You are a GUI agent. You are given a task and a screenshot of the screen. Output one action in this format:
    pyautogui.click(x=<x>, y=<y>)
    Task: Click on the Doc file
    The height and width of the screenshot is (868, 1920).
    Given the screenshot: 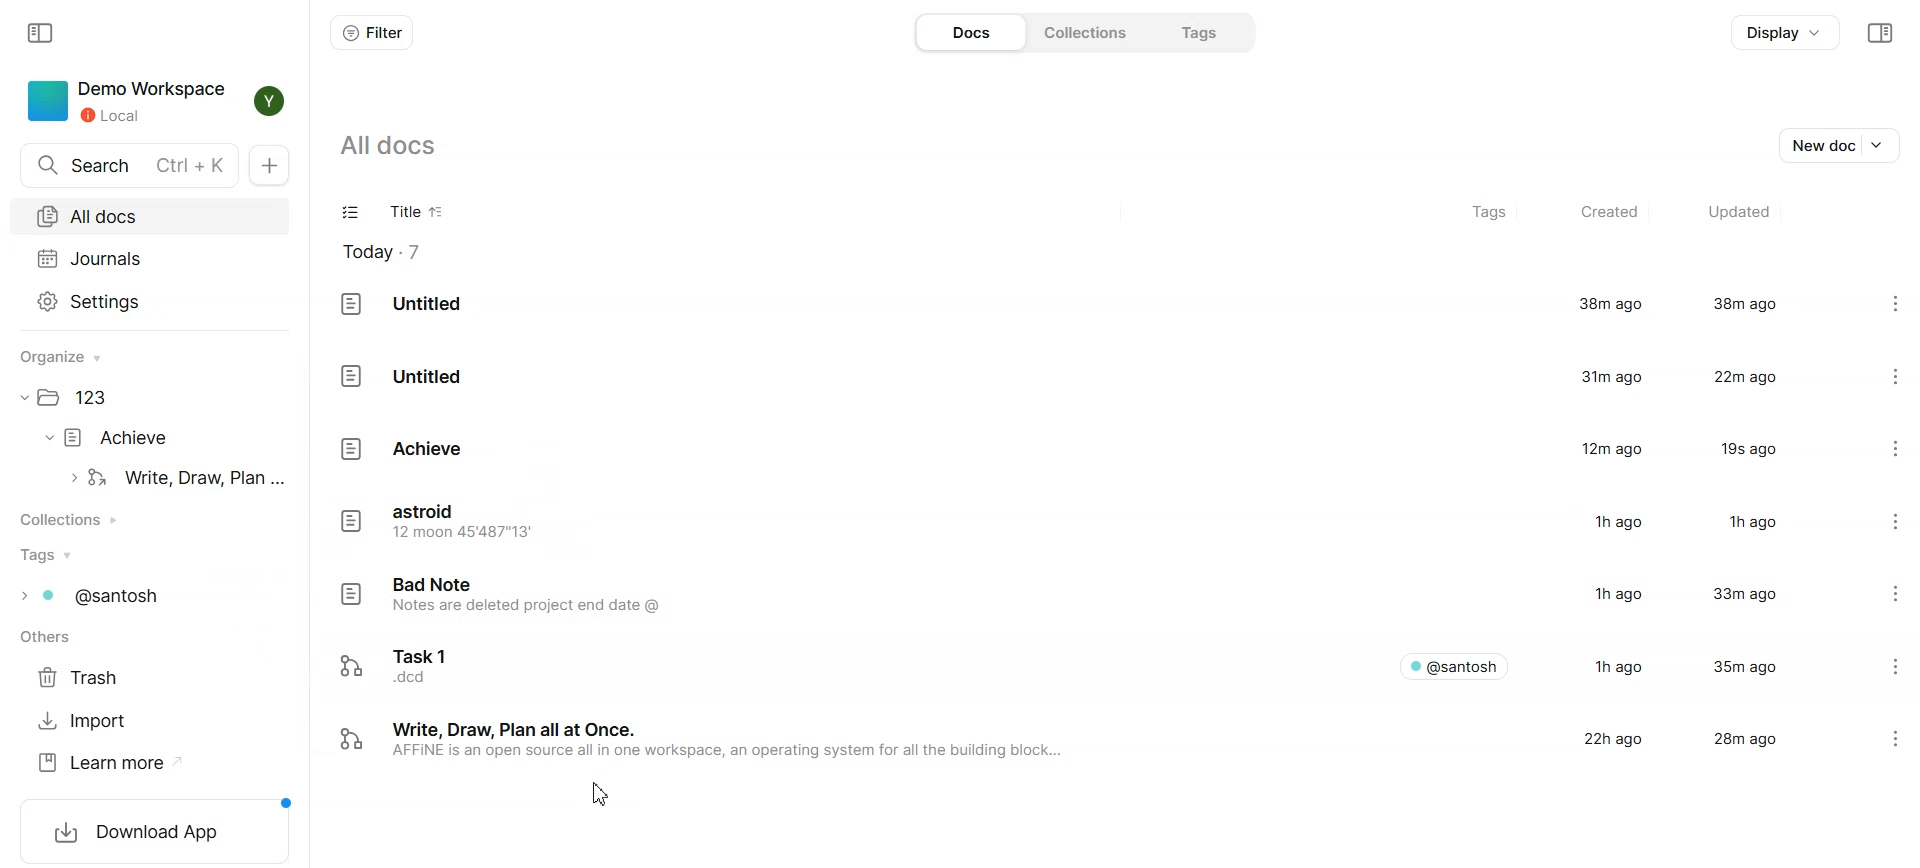 What is the action you would take?
    pyautogui.click(x=1075, y=597)
    